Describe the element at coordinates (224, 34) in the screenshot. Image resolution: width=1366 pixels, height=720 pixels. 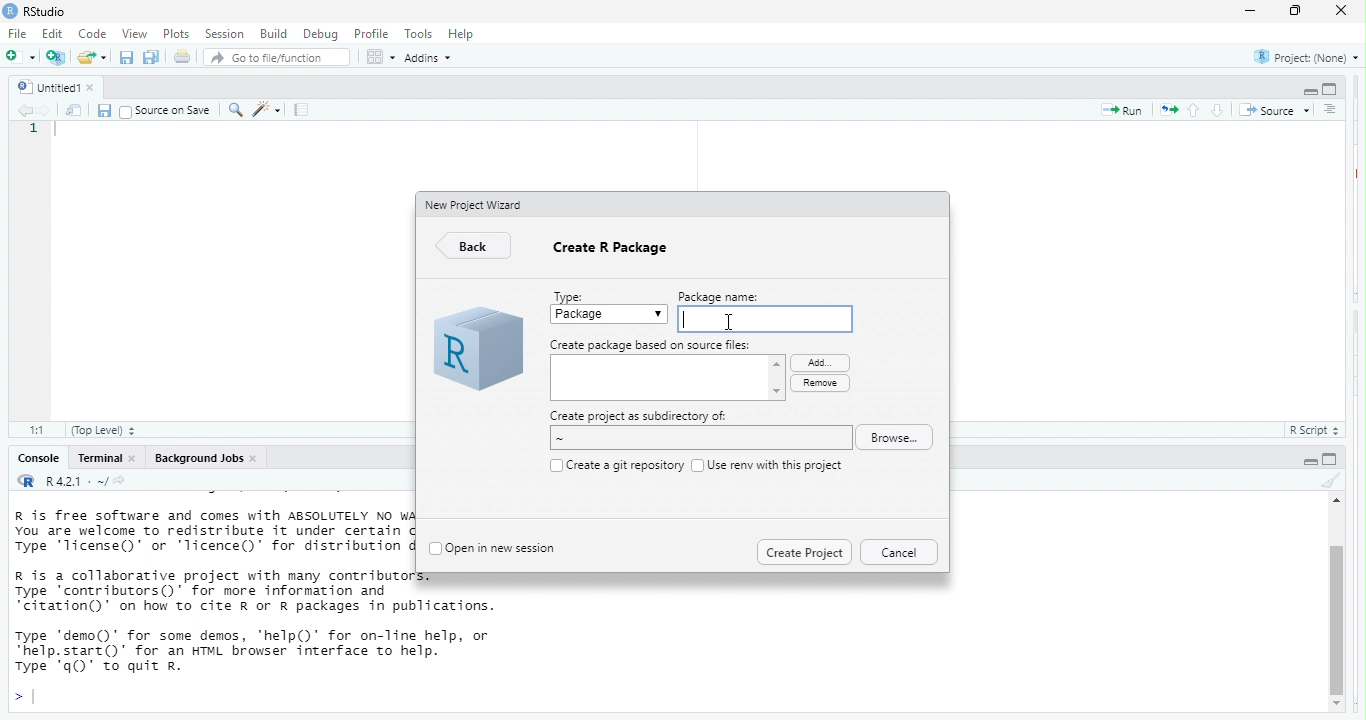
I see `Session` at that location.